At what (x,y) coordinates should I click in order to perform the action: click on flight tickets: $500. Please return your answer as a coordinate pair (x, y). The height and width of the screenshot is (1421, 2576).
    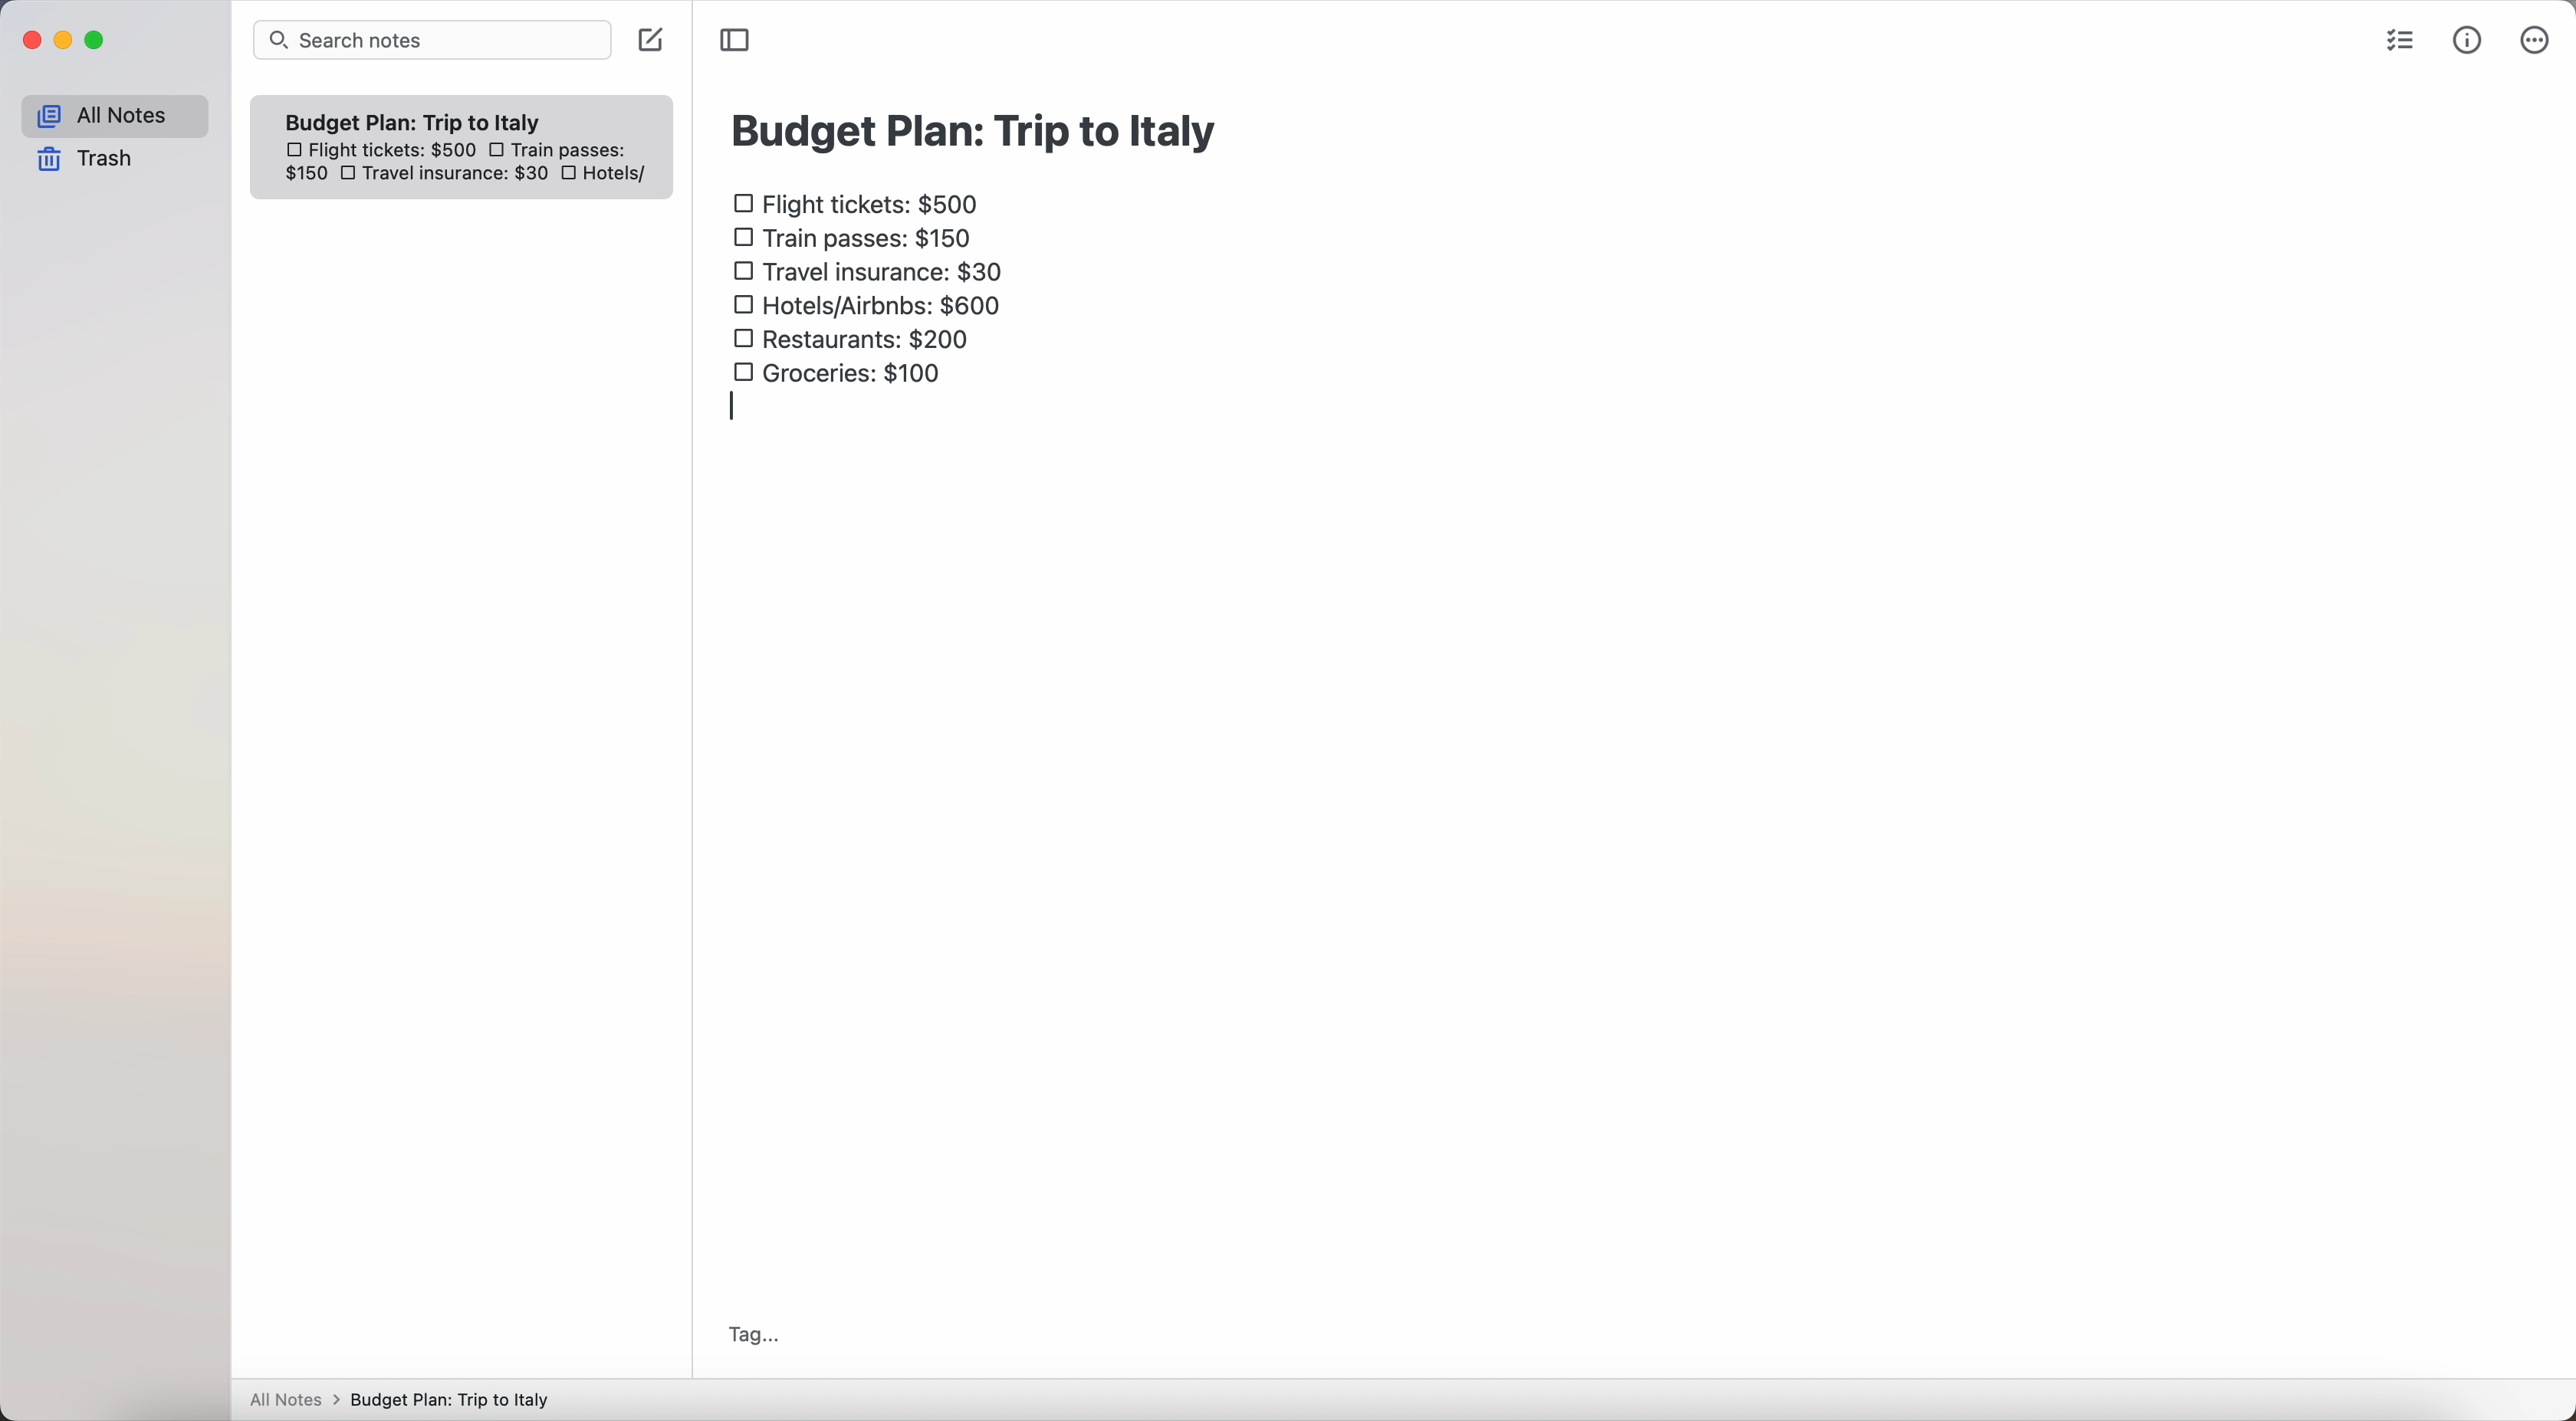
    Looking at the image, I should click on (379, 153).